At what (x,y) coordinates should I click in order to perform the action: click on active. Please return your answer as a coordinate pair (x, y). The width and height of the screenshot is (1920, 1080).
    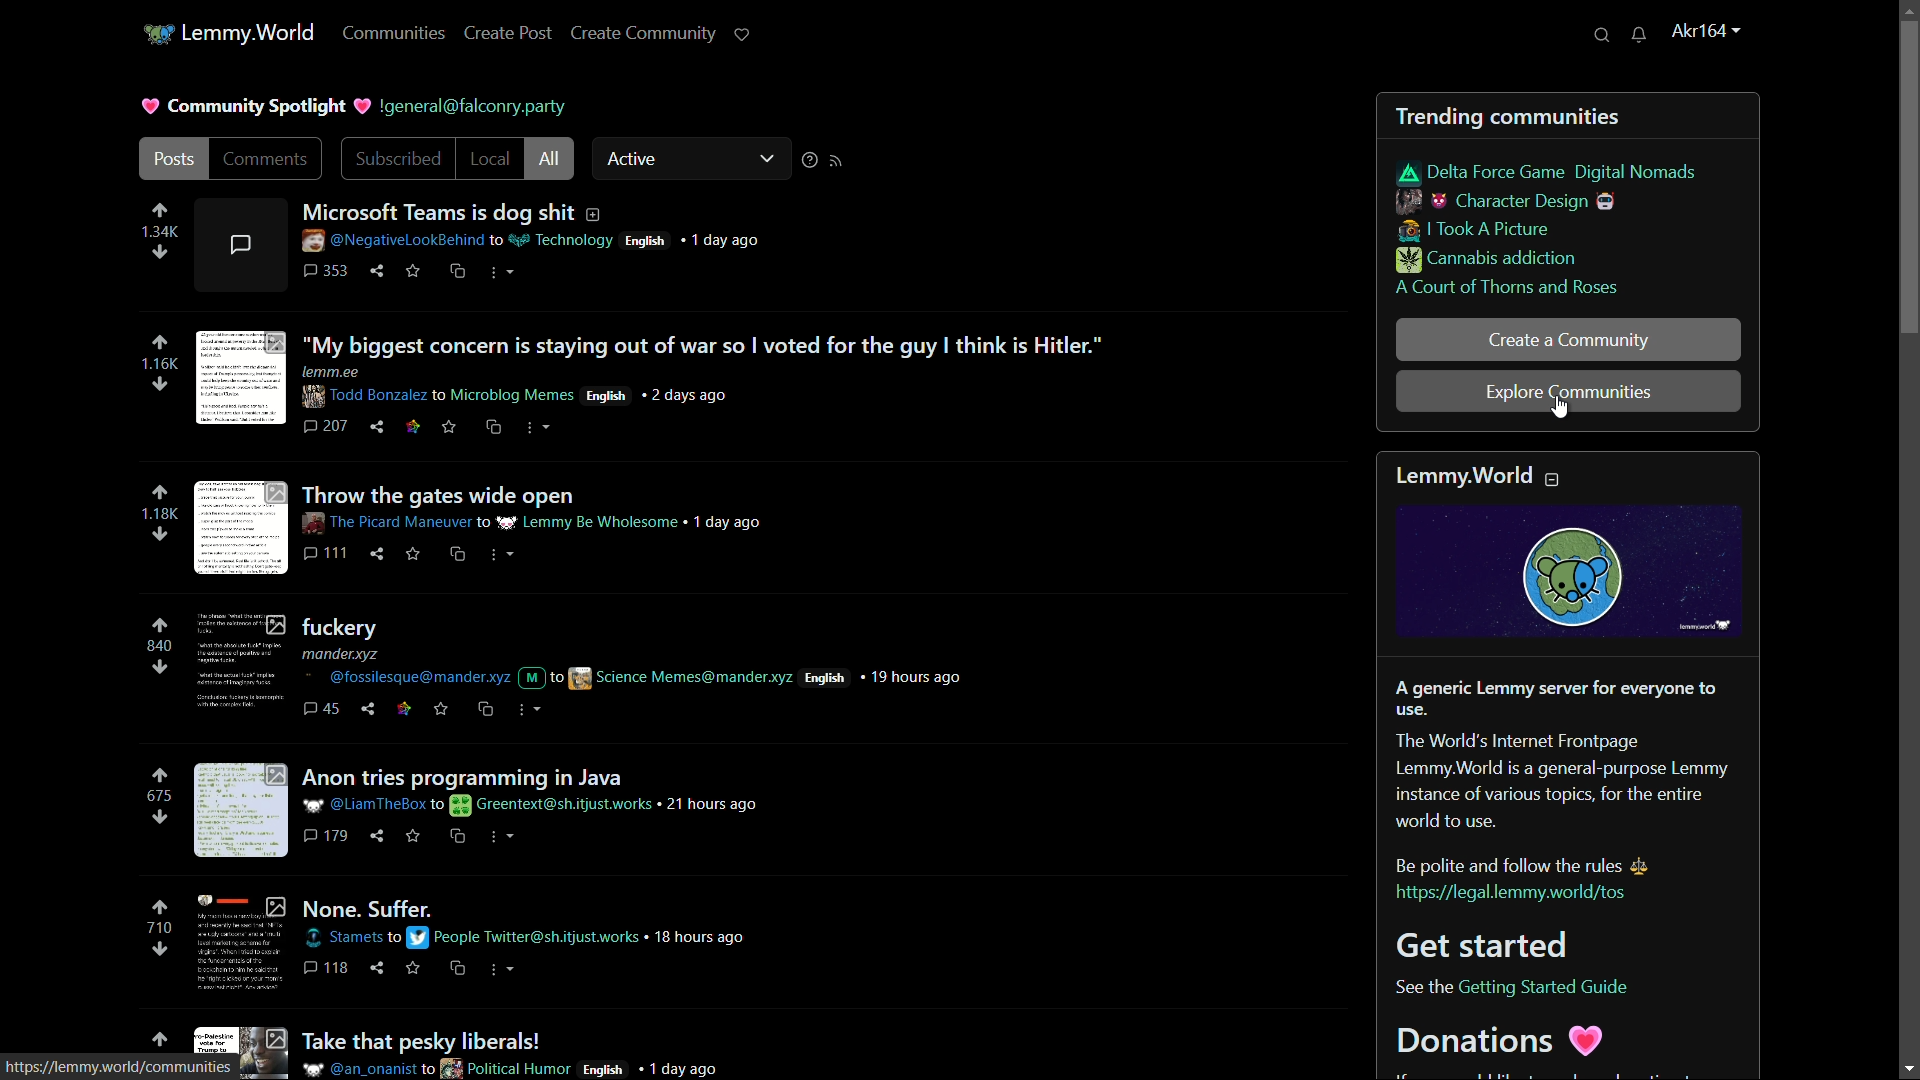
    Looking at the image, I should click on (653, 158).